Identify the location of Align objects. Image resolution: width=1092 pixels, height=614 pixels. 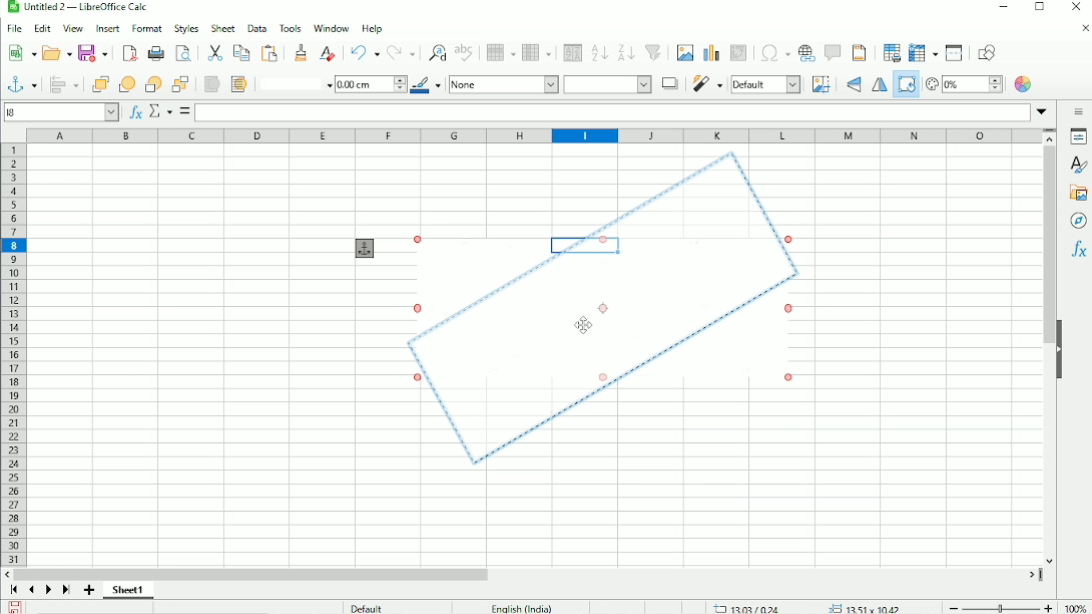
(63, 84).